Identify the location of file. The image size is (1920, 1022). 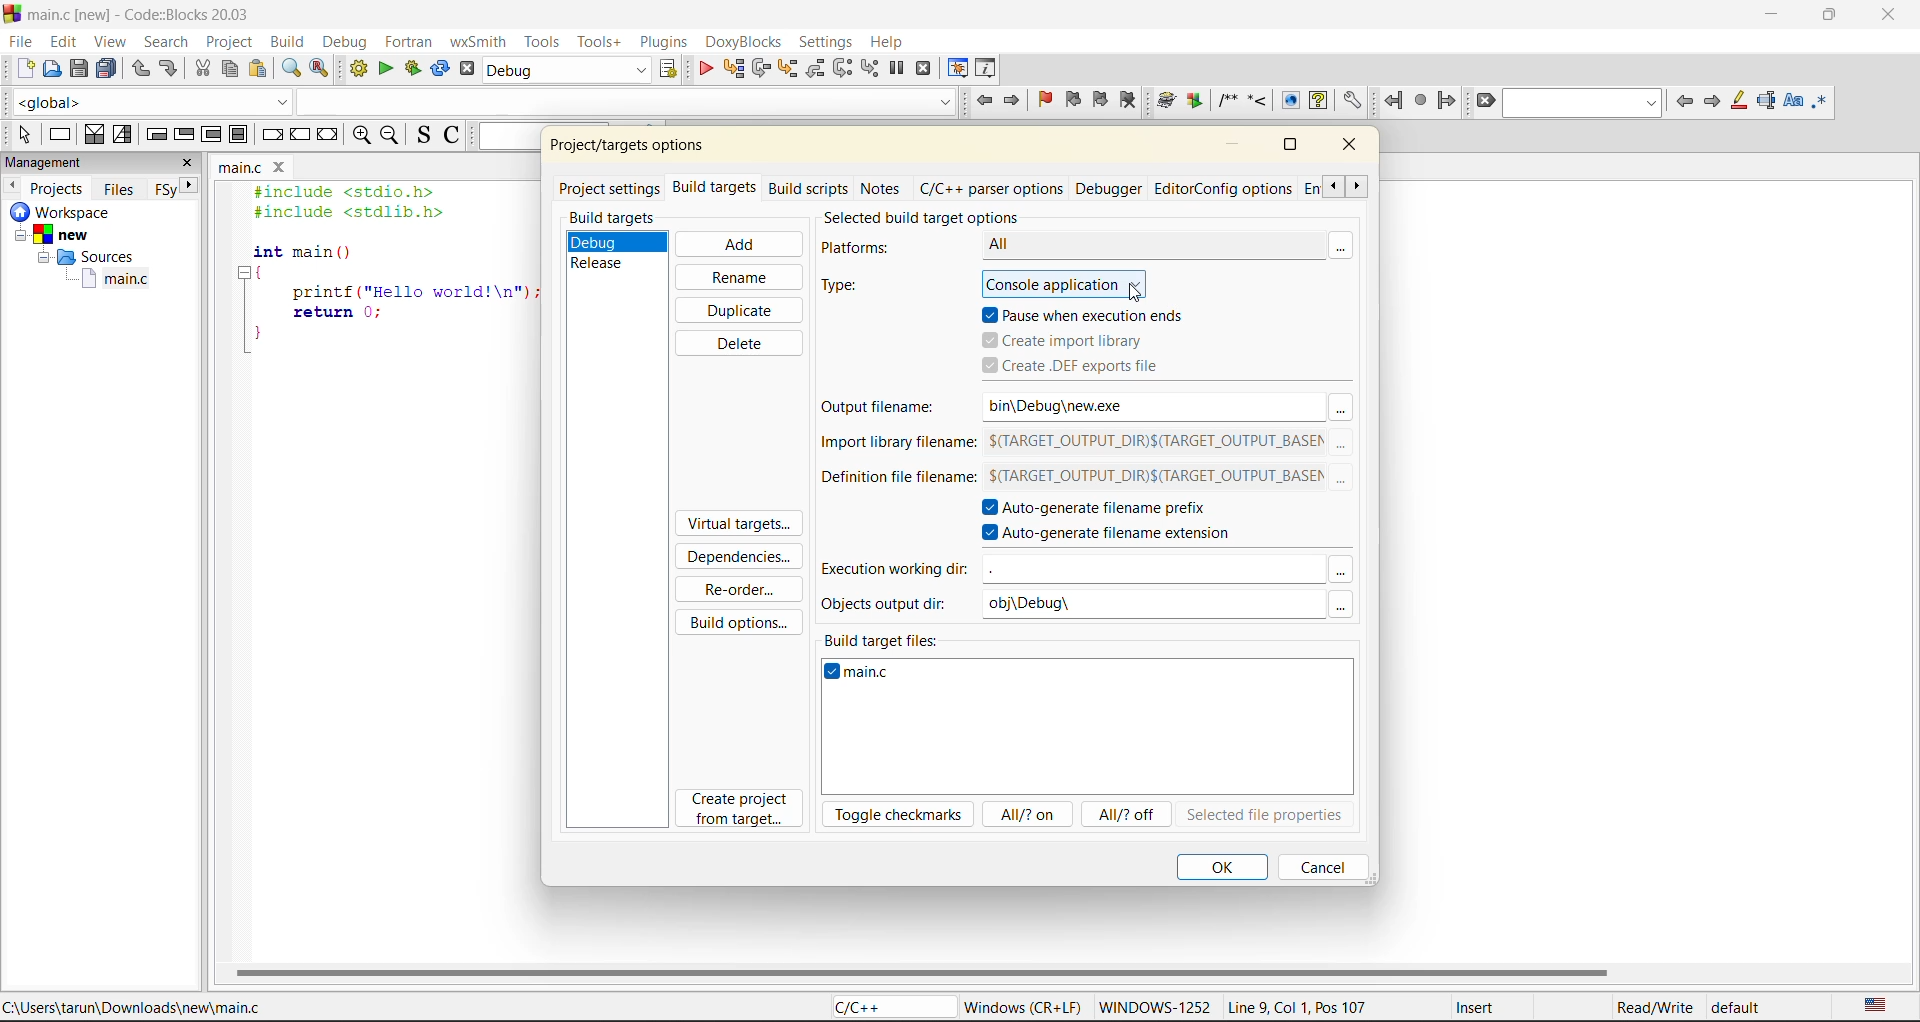
(18, 43).